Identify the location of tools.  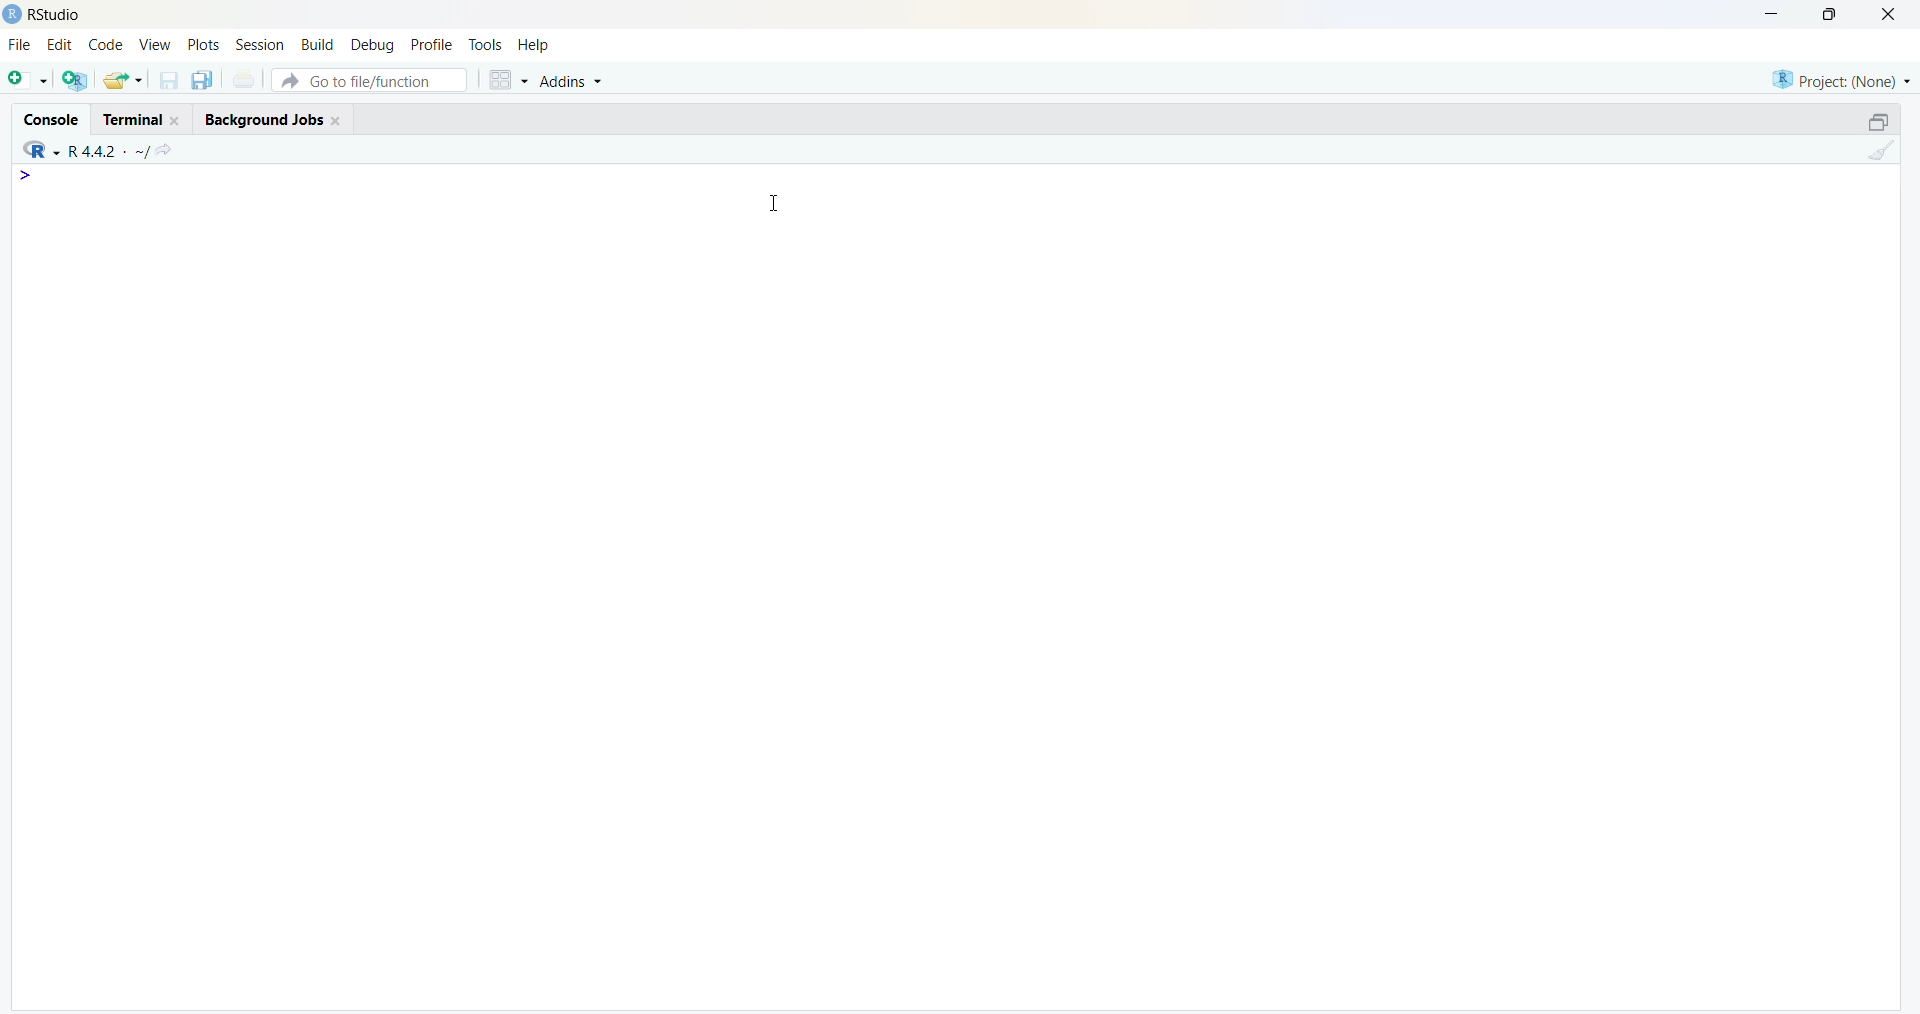
(488, 46).